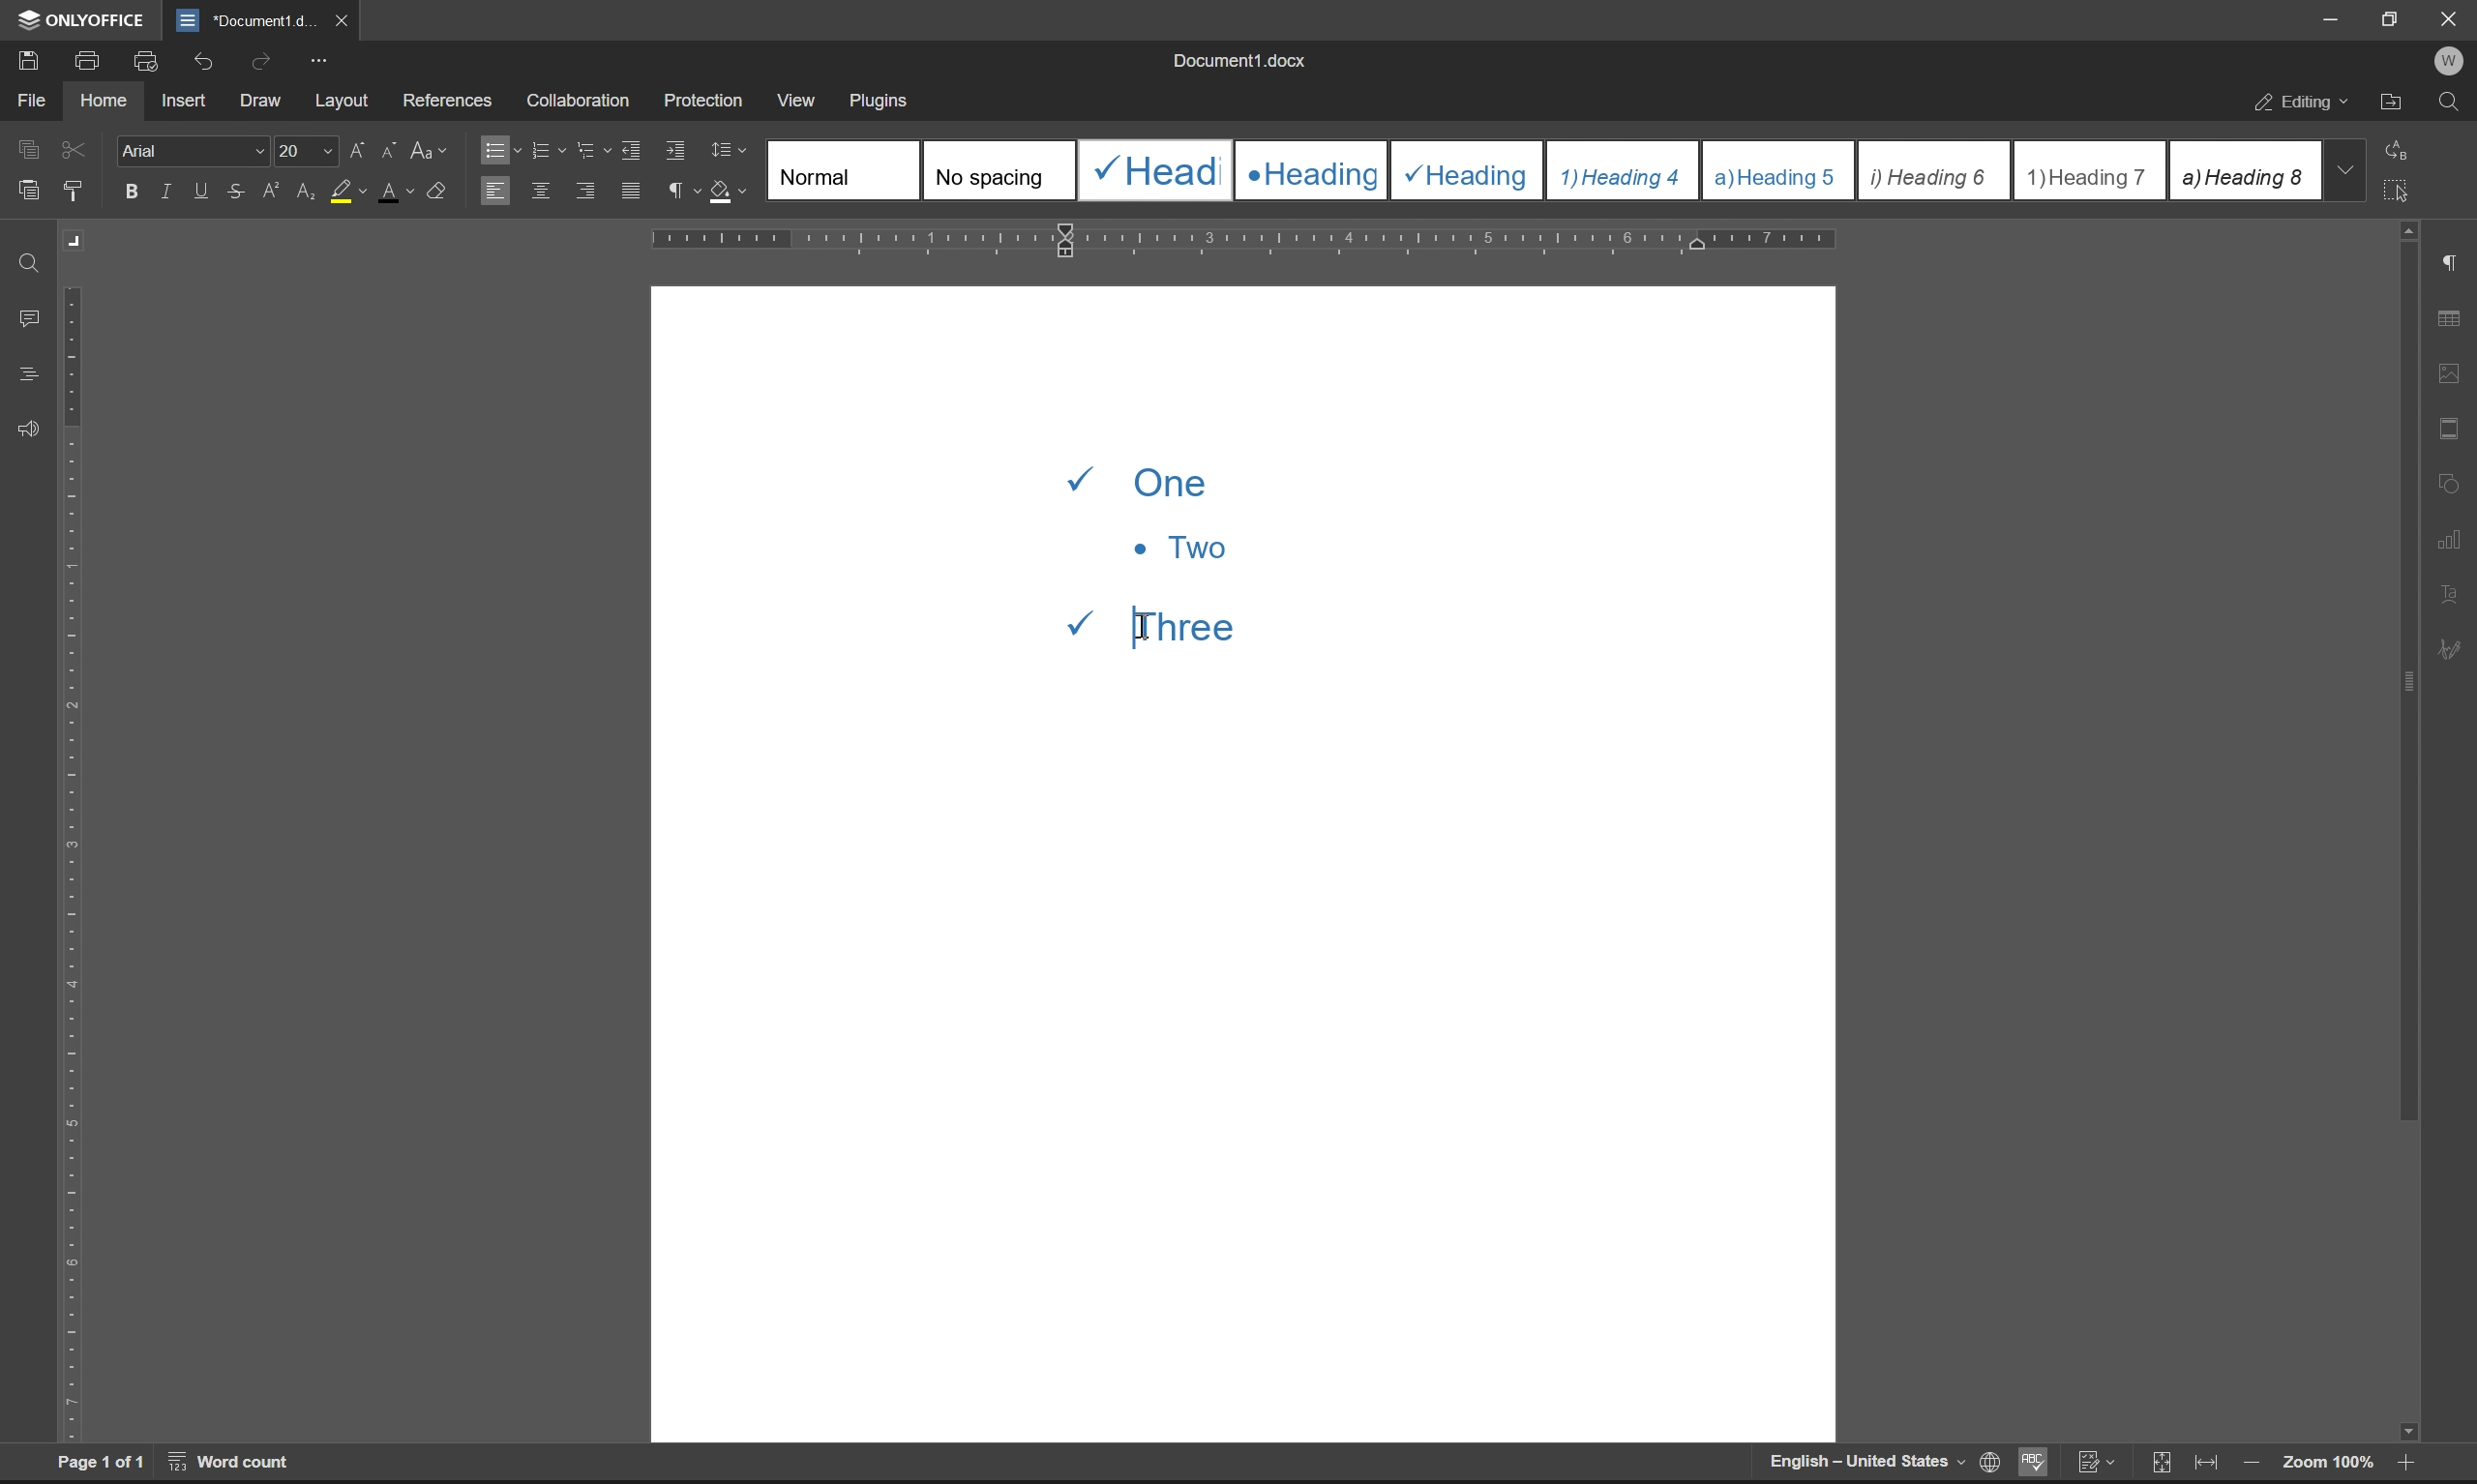 Image resolution: width=2477 pixels, height=1484 pixels. I want to click on change case, so click(431, 148).